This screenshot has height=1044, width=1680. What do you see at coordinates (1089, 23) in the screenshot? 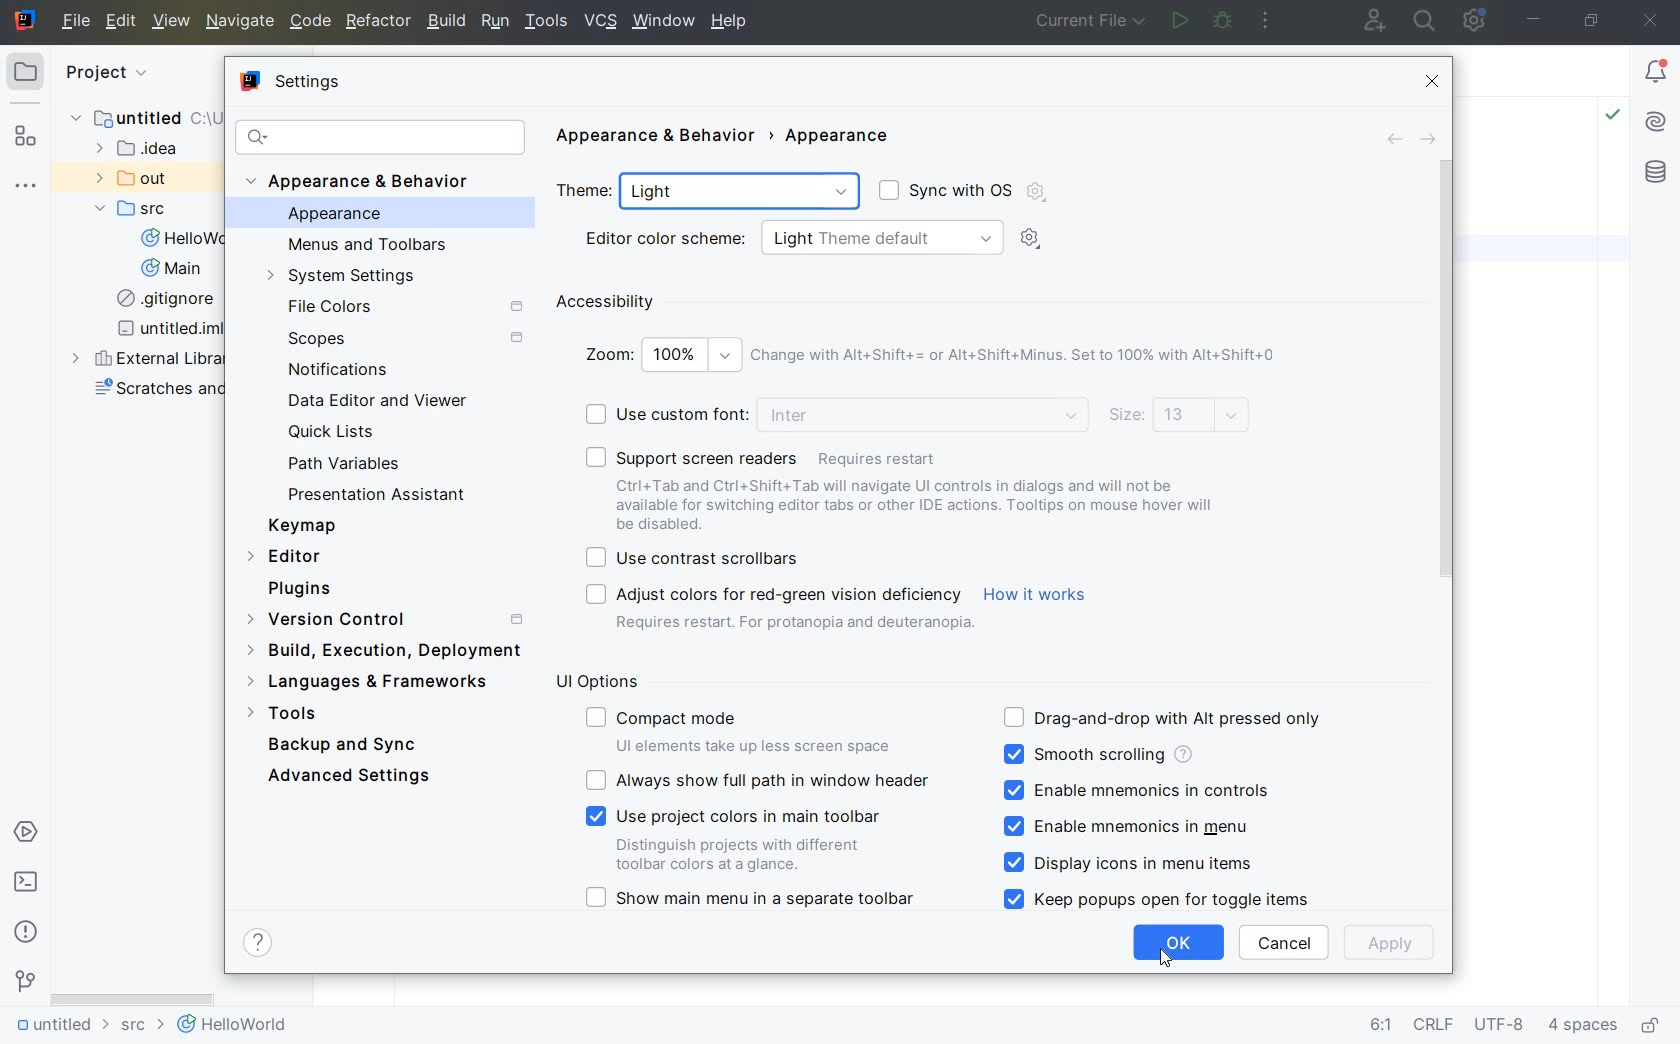
I see `CURRENT FILE` at bounding box center [1089, 23].